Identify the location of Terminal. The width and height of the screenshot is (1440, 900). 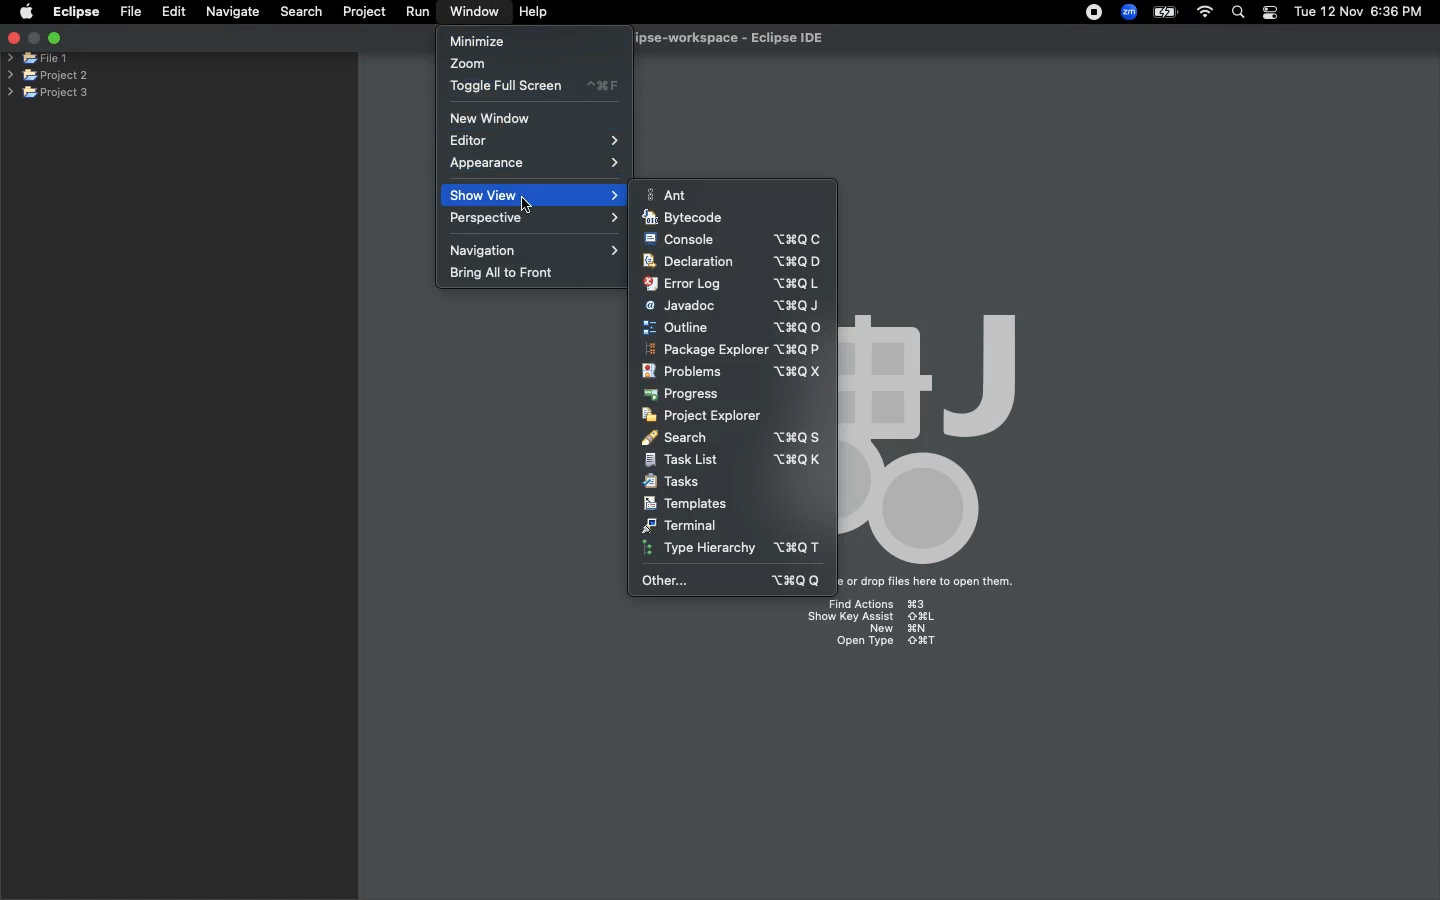
(681, 525).